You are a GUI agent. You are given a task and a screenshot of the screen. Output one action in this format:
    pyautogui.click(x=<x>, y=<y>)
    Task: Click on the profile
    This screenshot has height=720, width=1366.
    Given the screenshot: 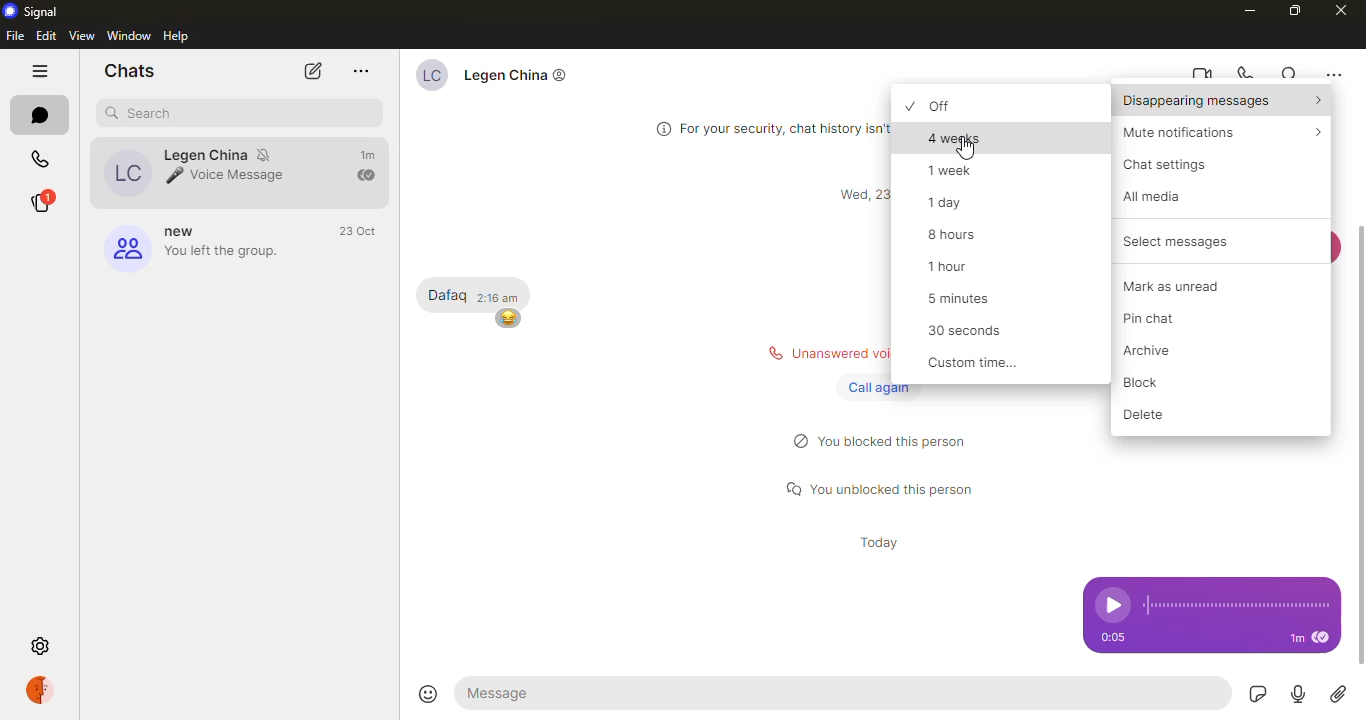 What is the action you would take?
    pyautogui.click(x=46, y=691)
    